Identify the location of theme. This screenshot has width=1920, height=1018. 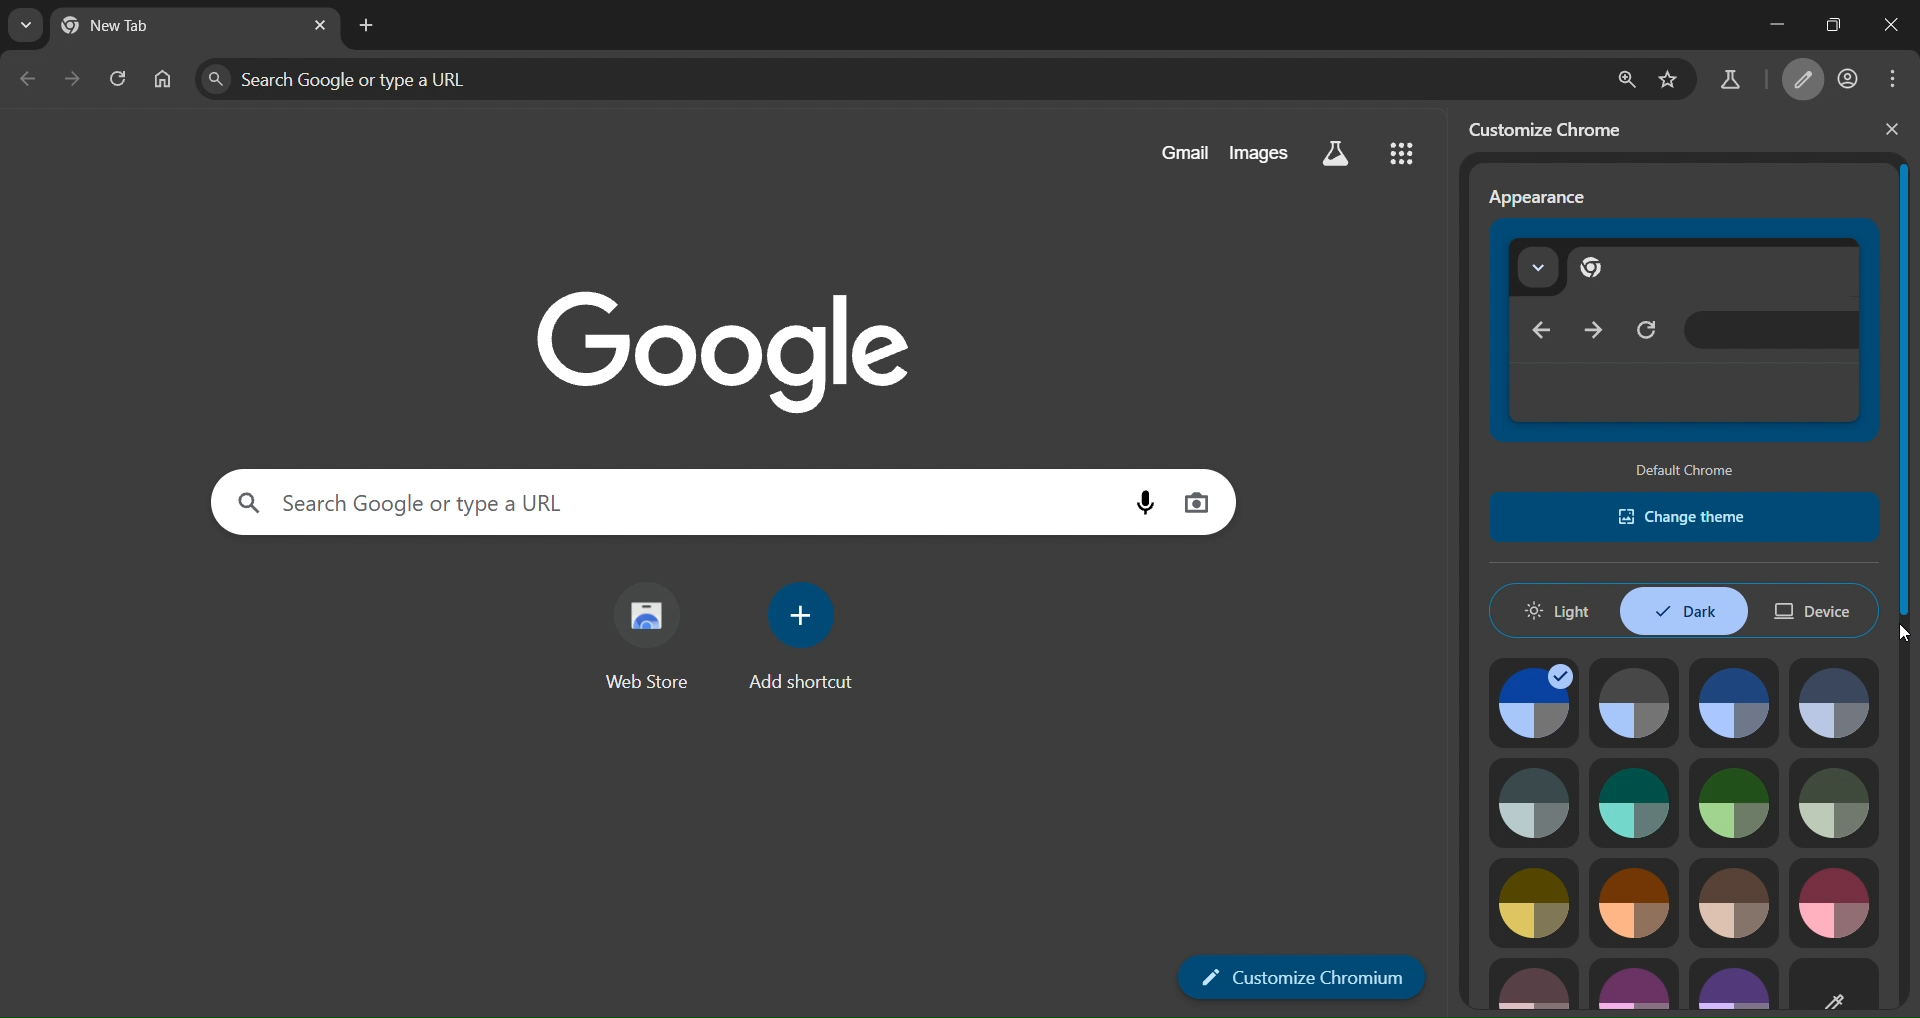
(1738, 905).